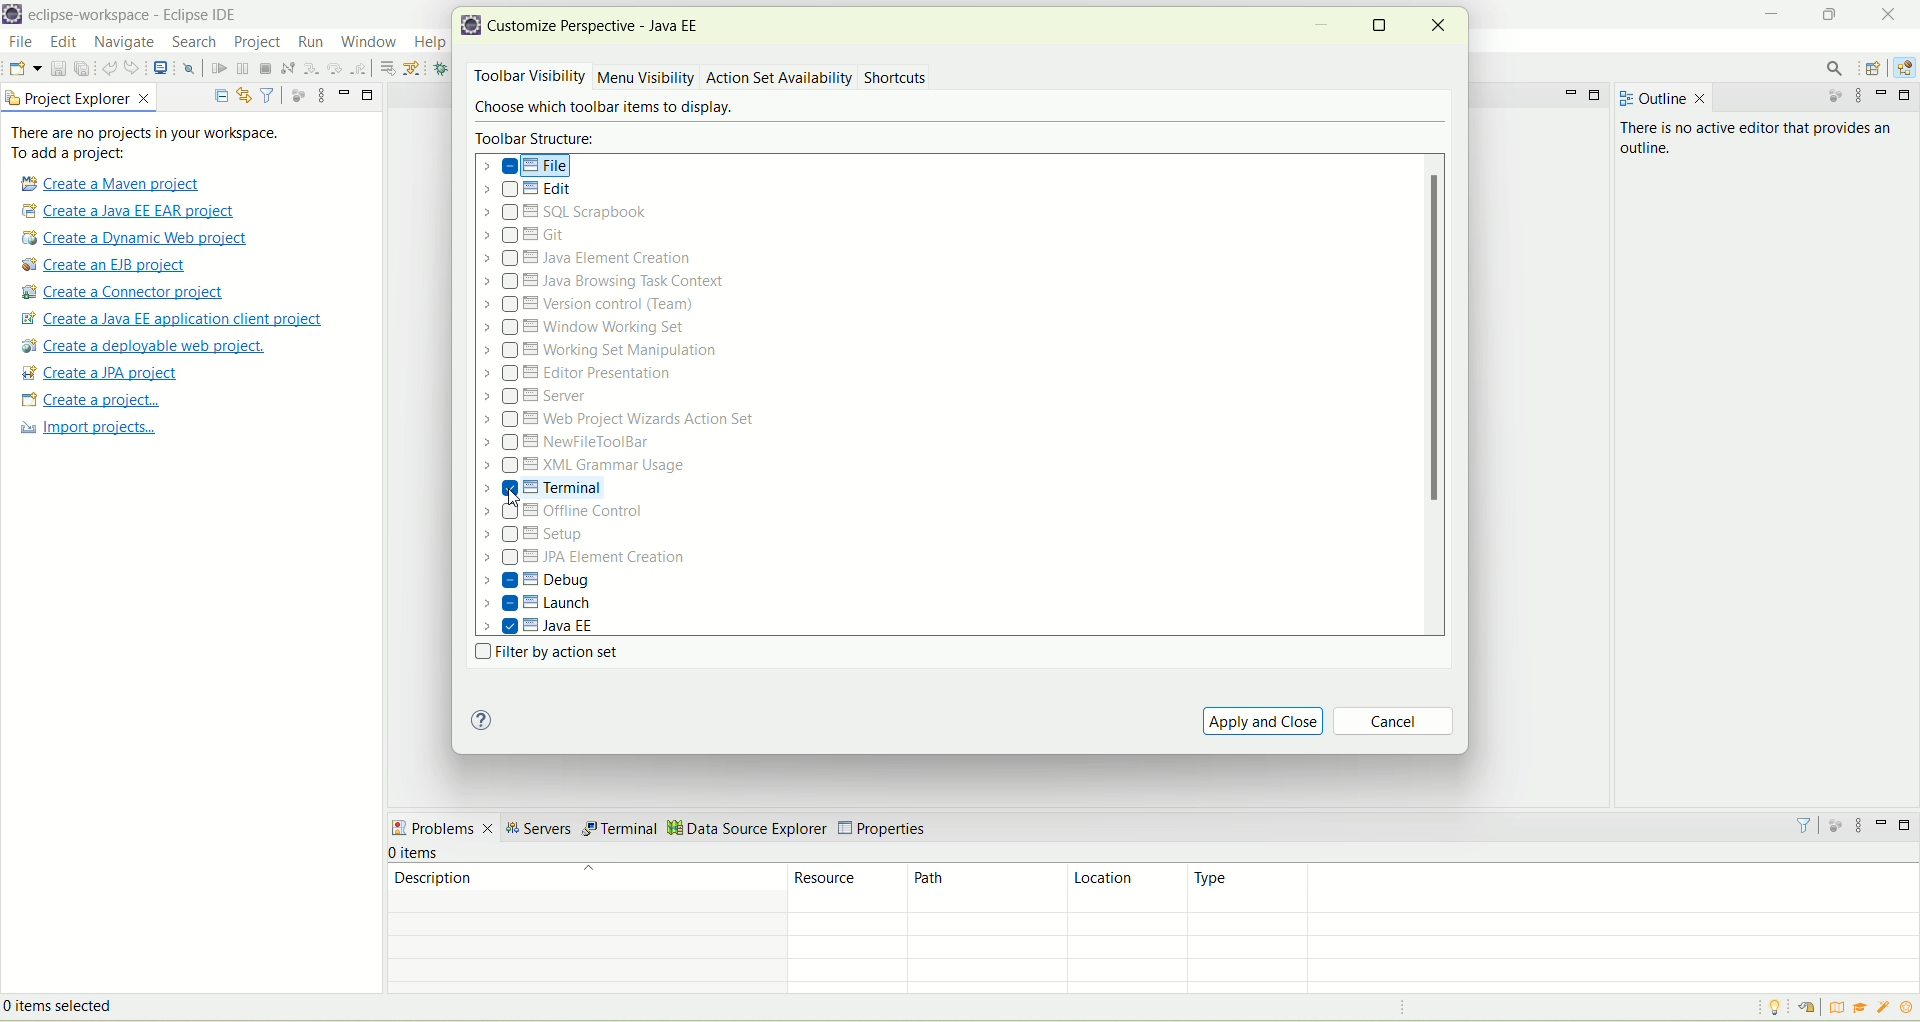 This screenshot has height=1022, width=1920. What do you see at coordinates (530, 166) in the screenshot?
I see `file` at bounding box center [530, 166].